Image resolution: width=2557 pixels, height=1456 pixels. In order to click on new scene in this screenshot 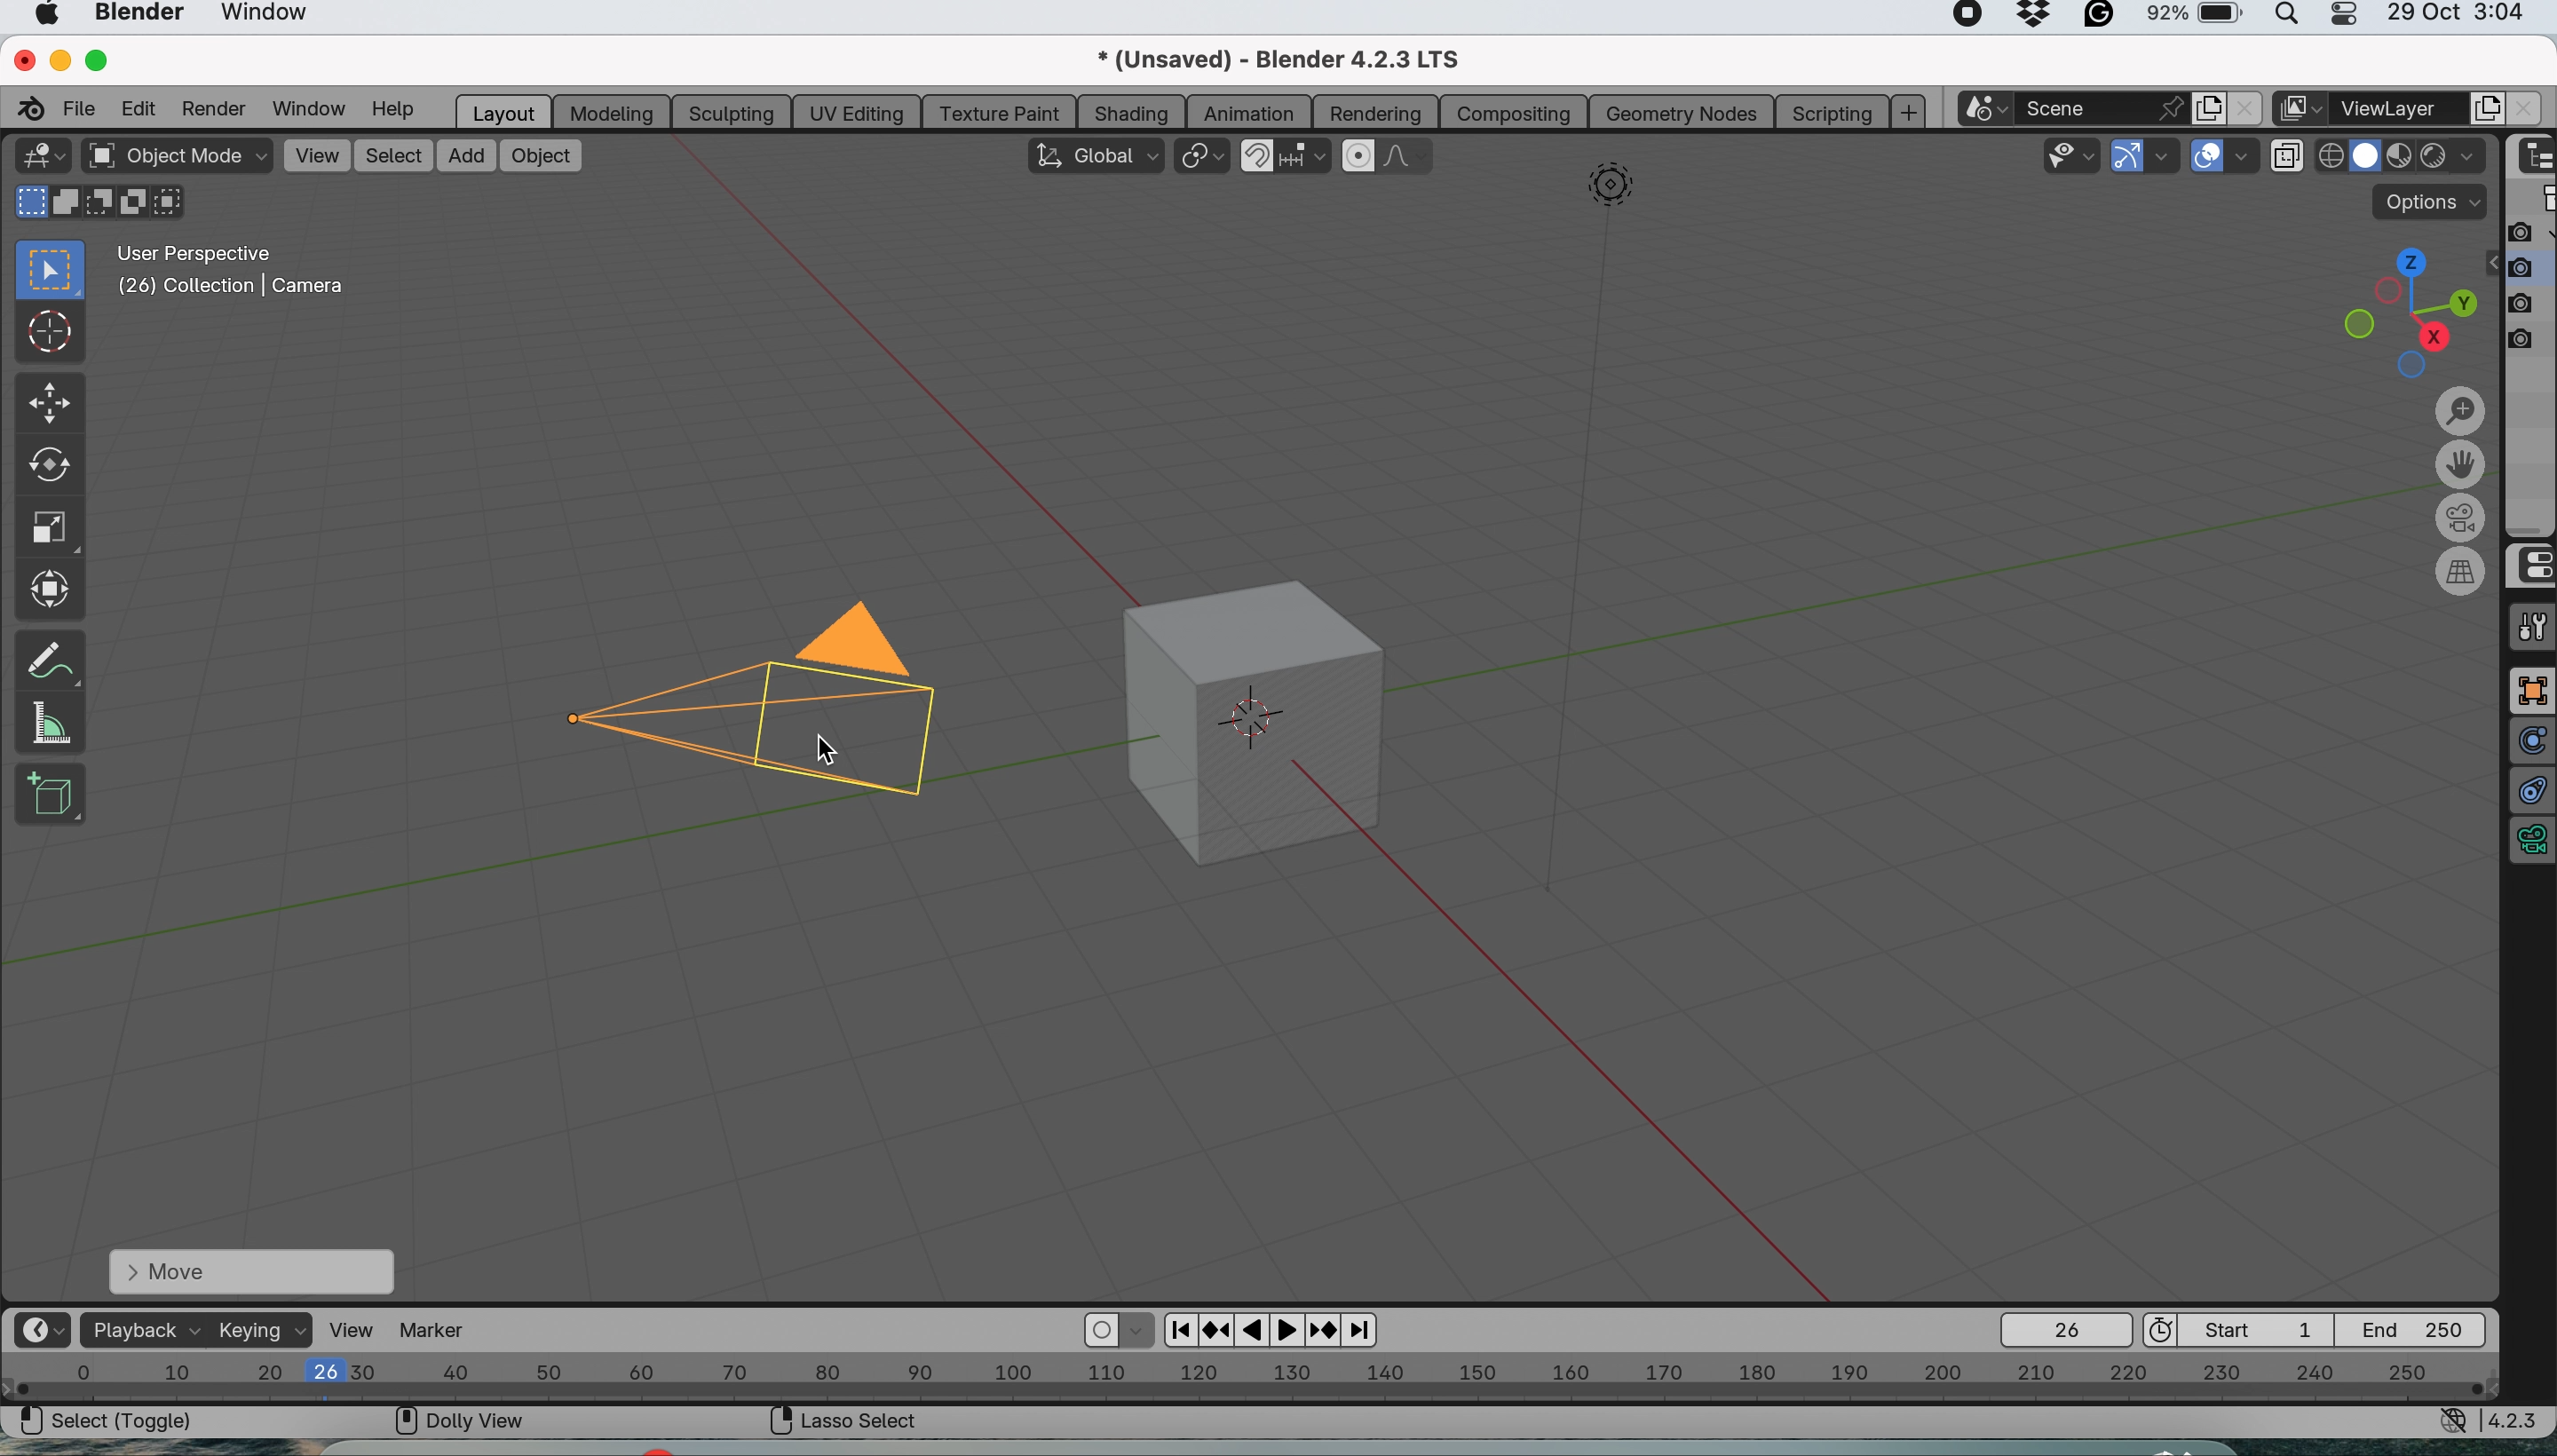, I will do `click(2206, 106)`.